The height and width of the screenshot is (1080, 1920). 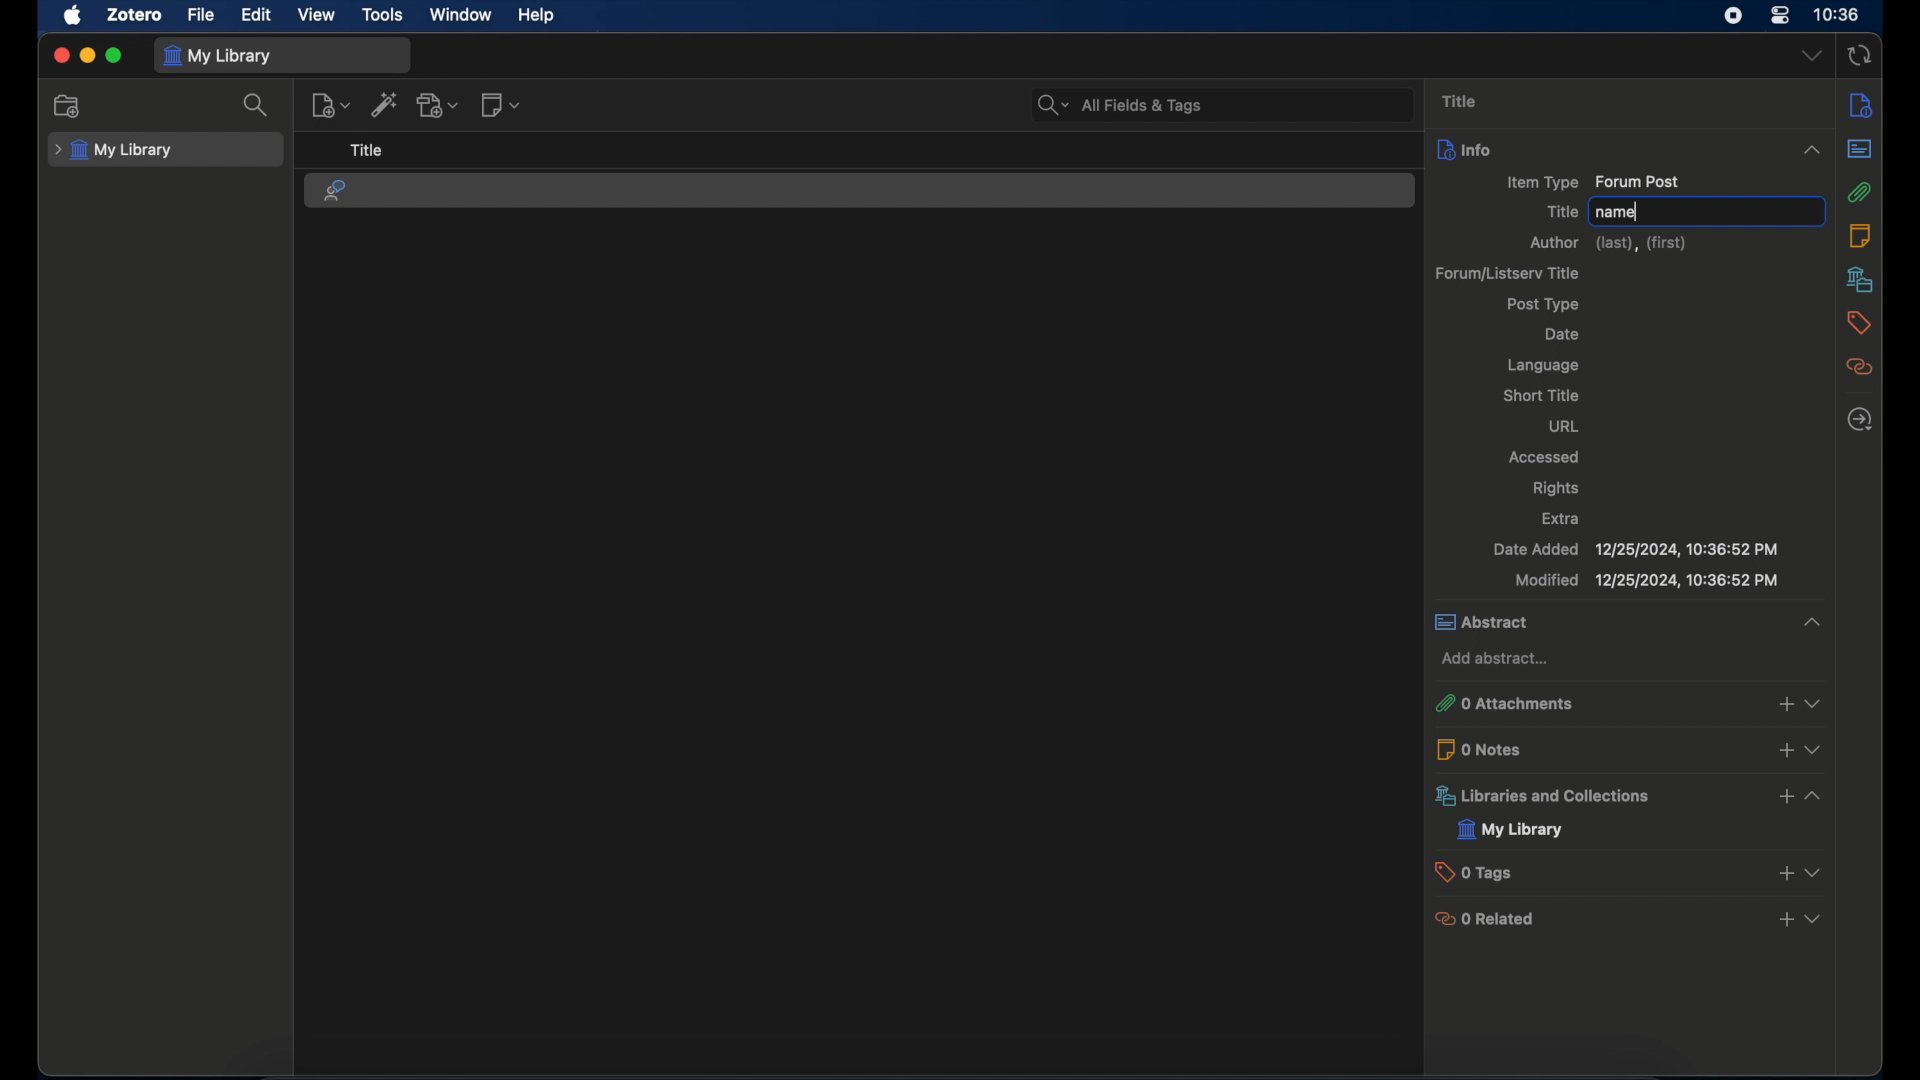 I want to click on apple, so click(x=71, y=15).